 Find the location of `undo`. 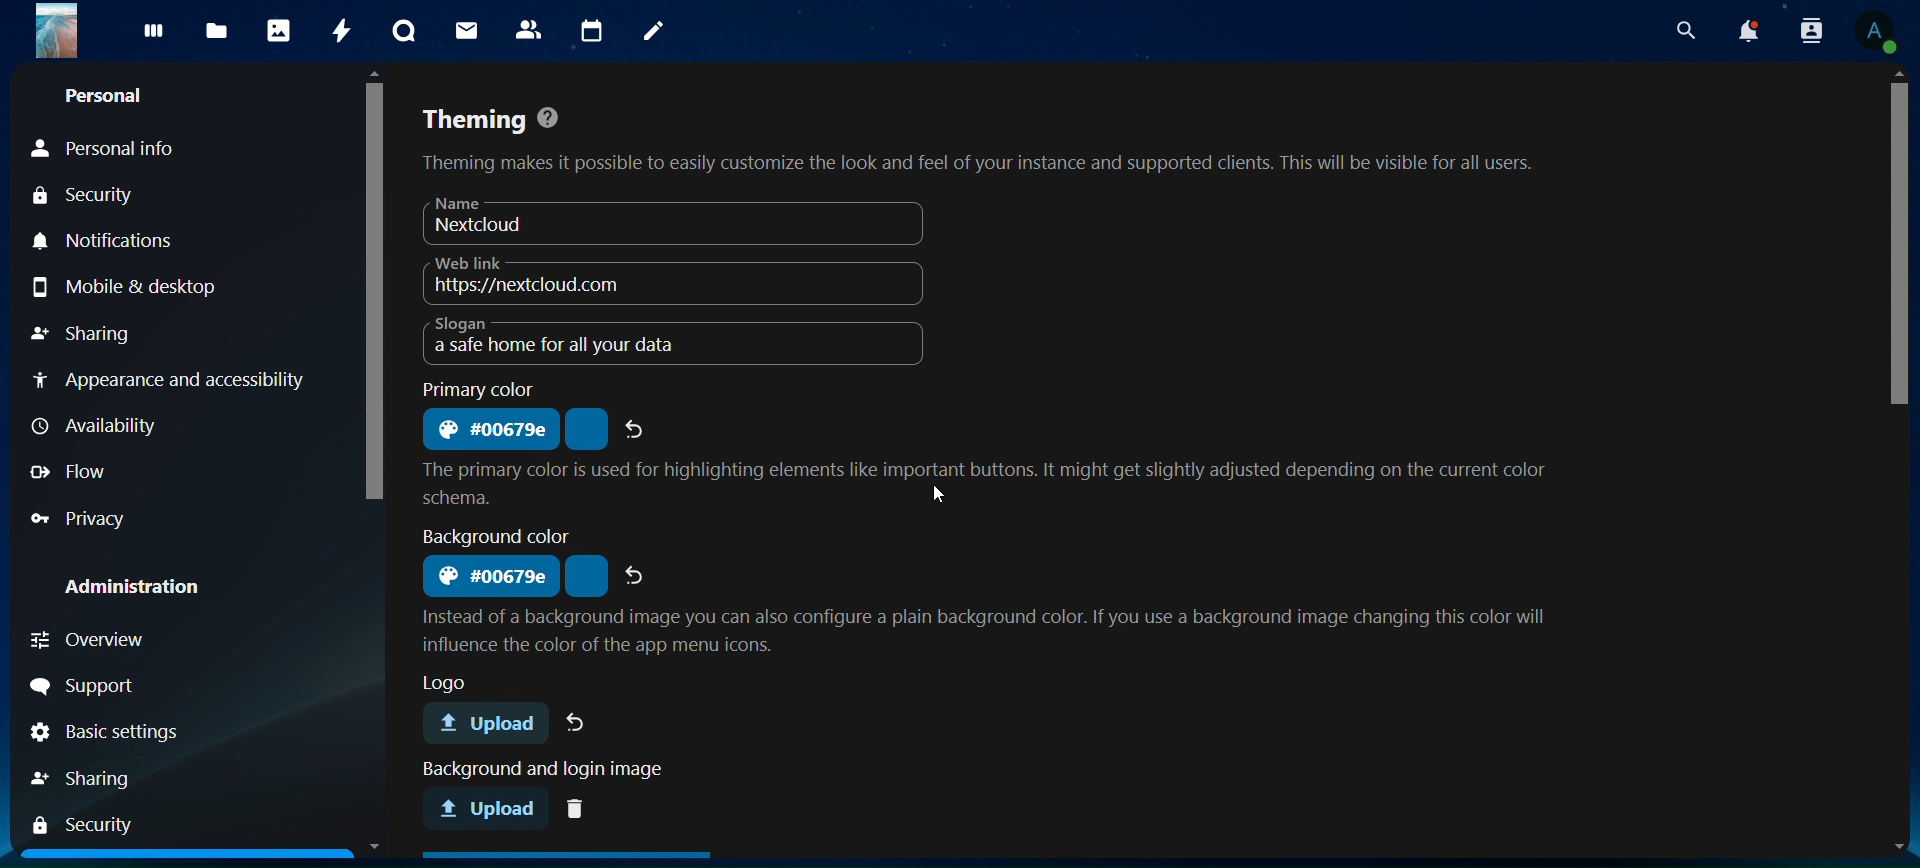

undo is located at coordinates (579, 722).